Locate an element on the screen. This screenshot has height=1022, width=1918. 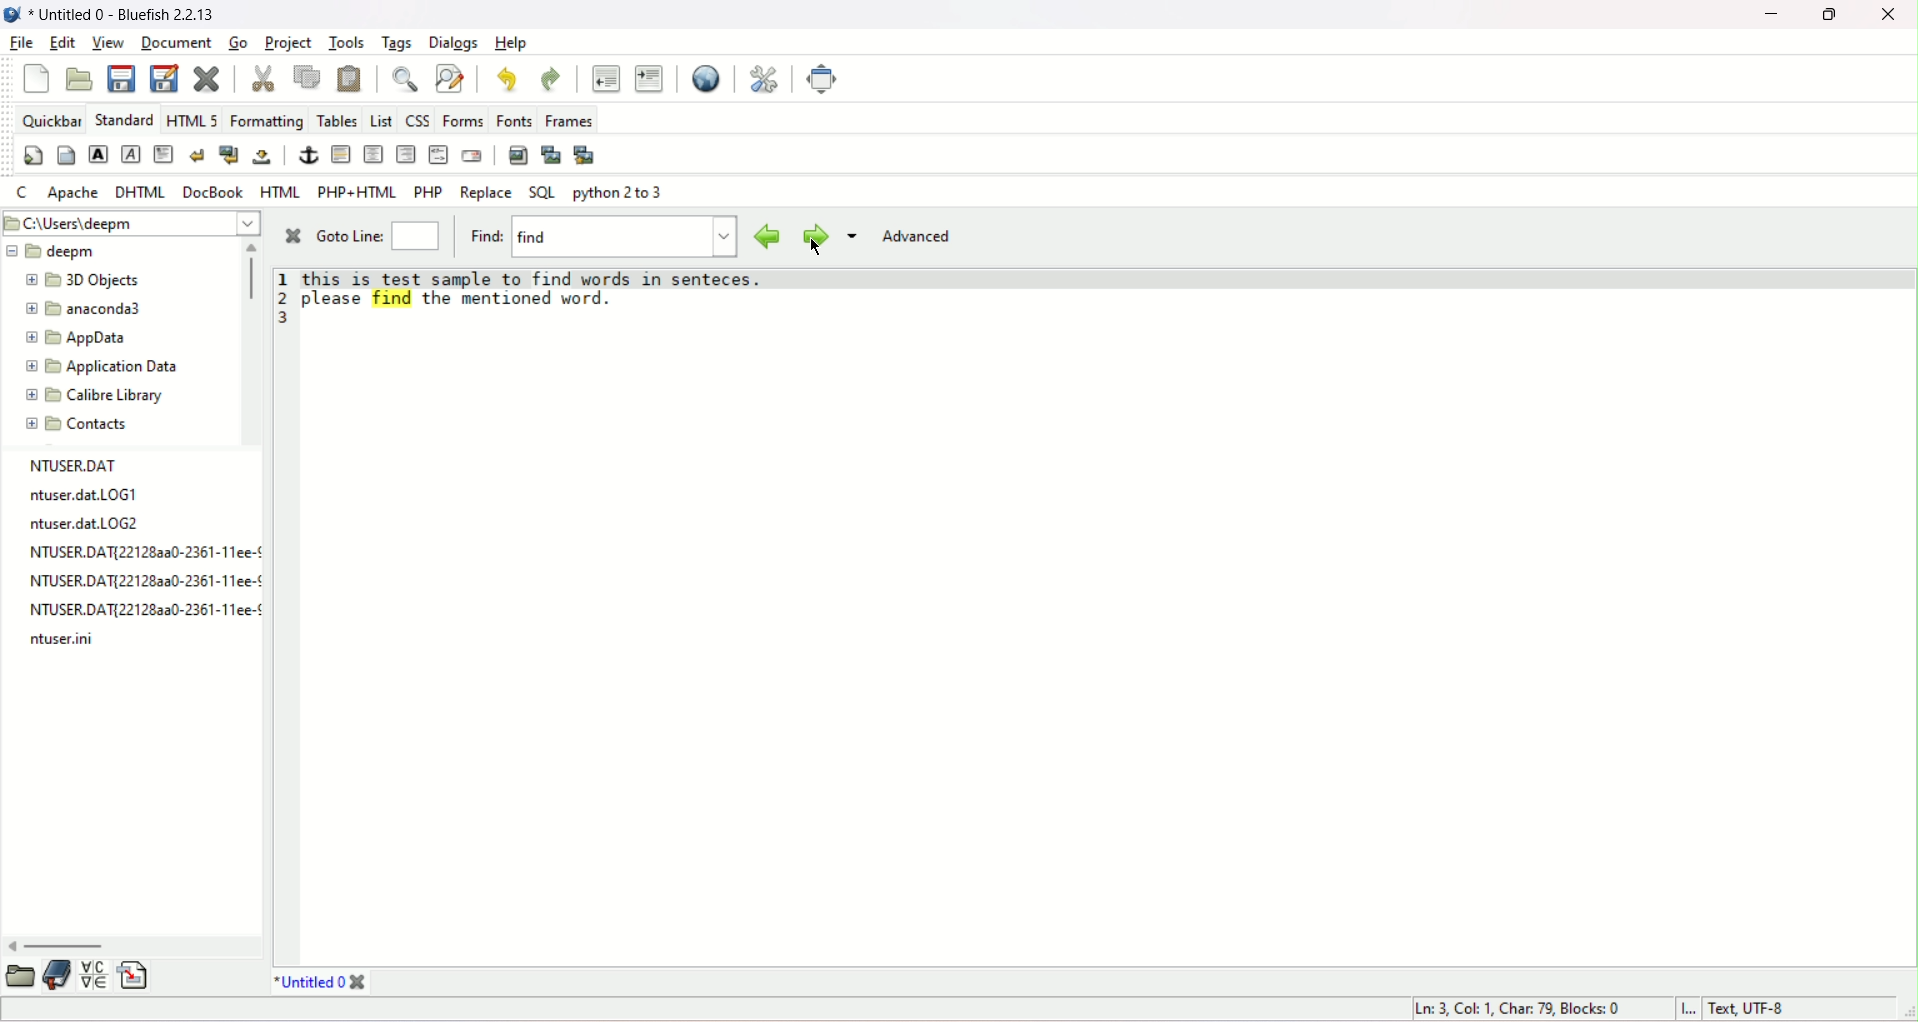
REPLACE is located at coordinates (486, 193).